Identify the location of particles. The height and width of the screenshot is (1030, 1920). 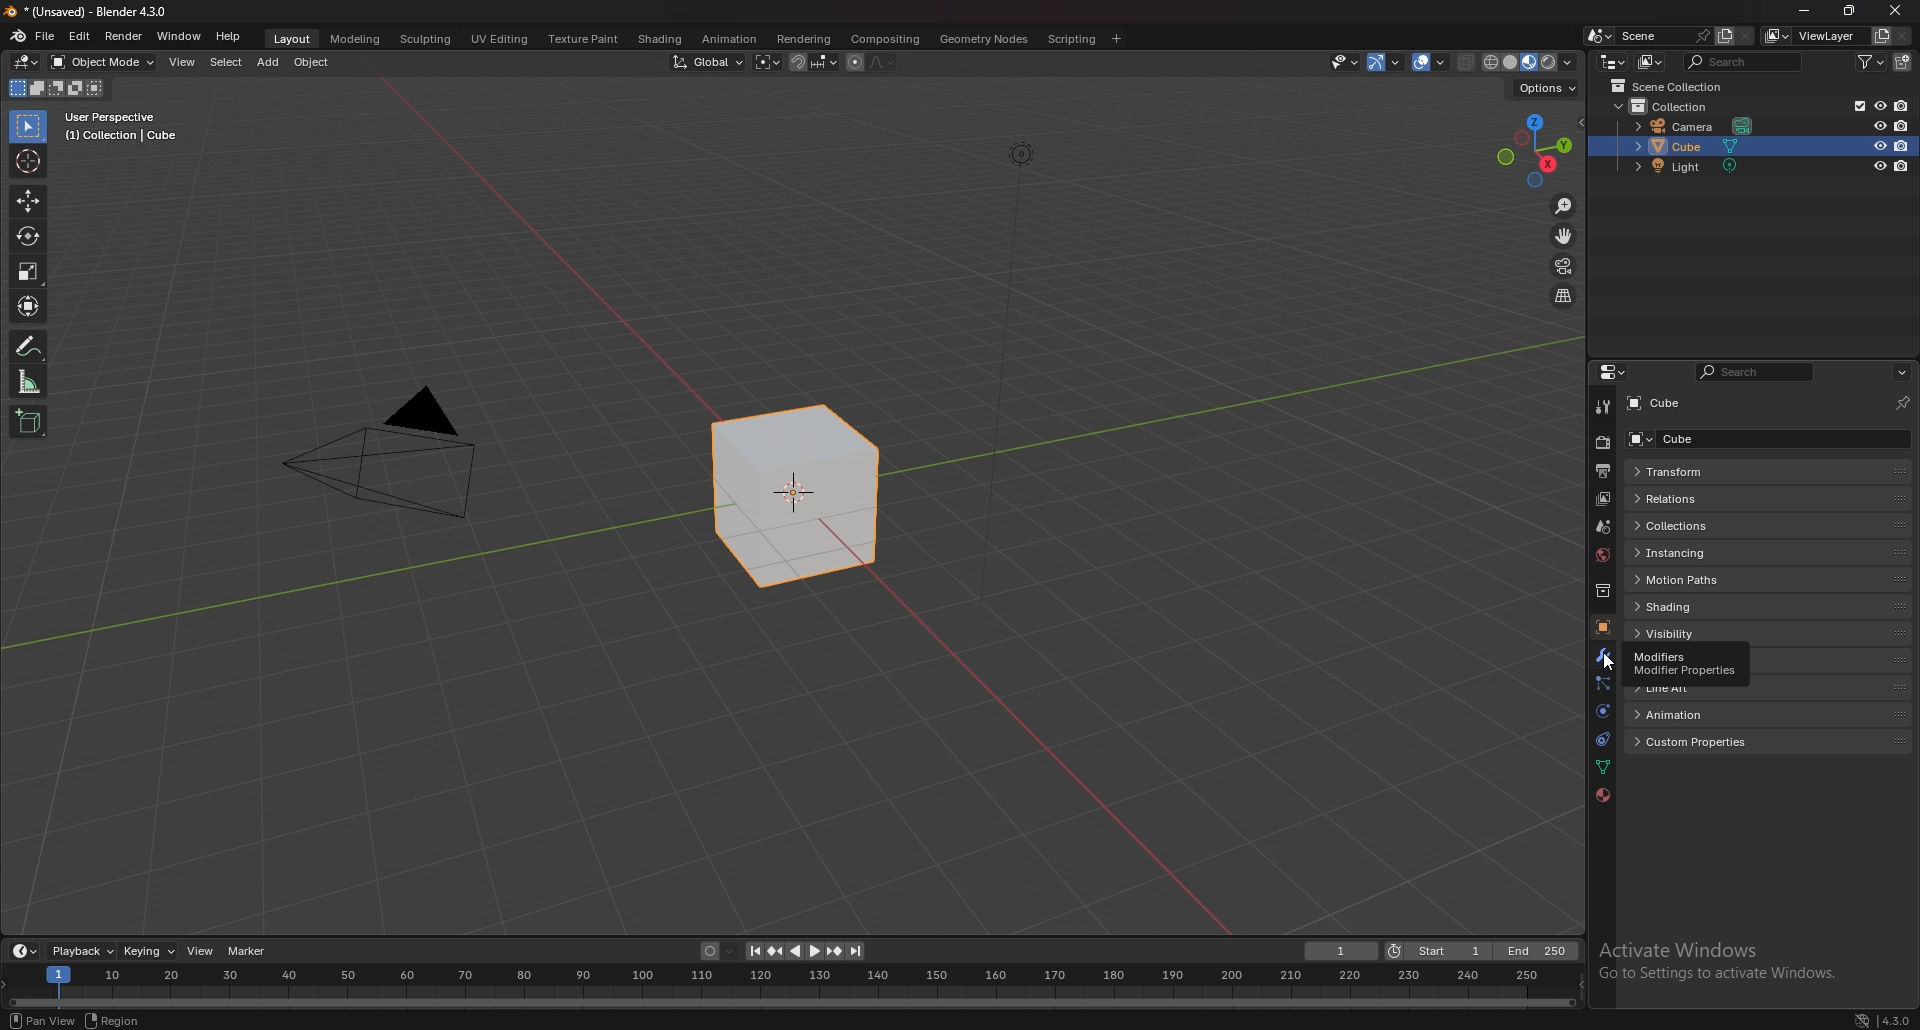
(1603, 682).